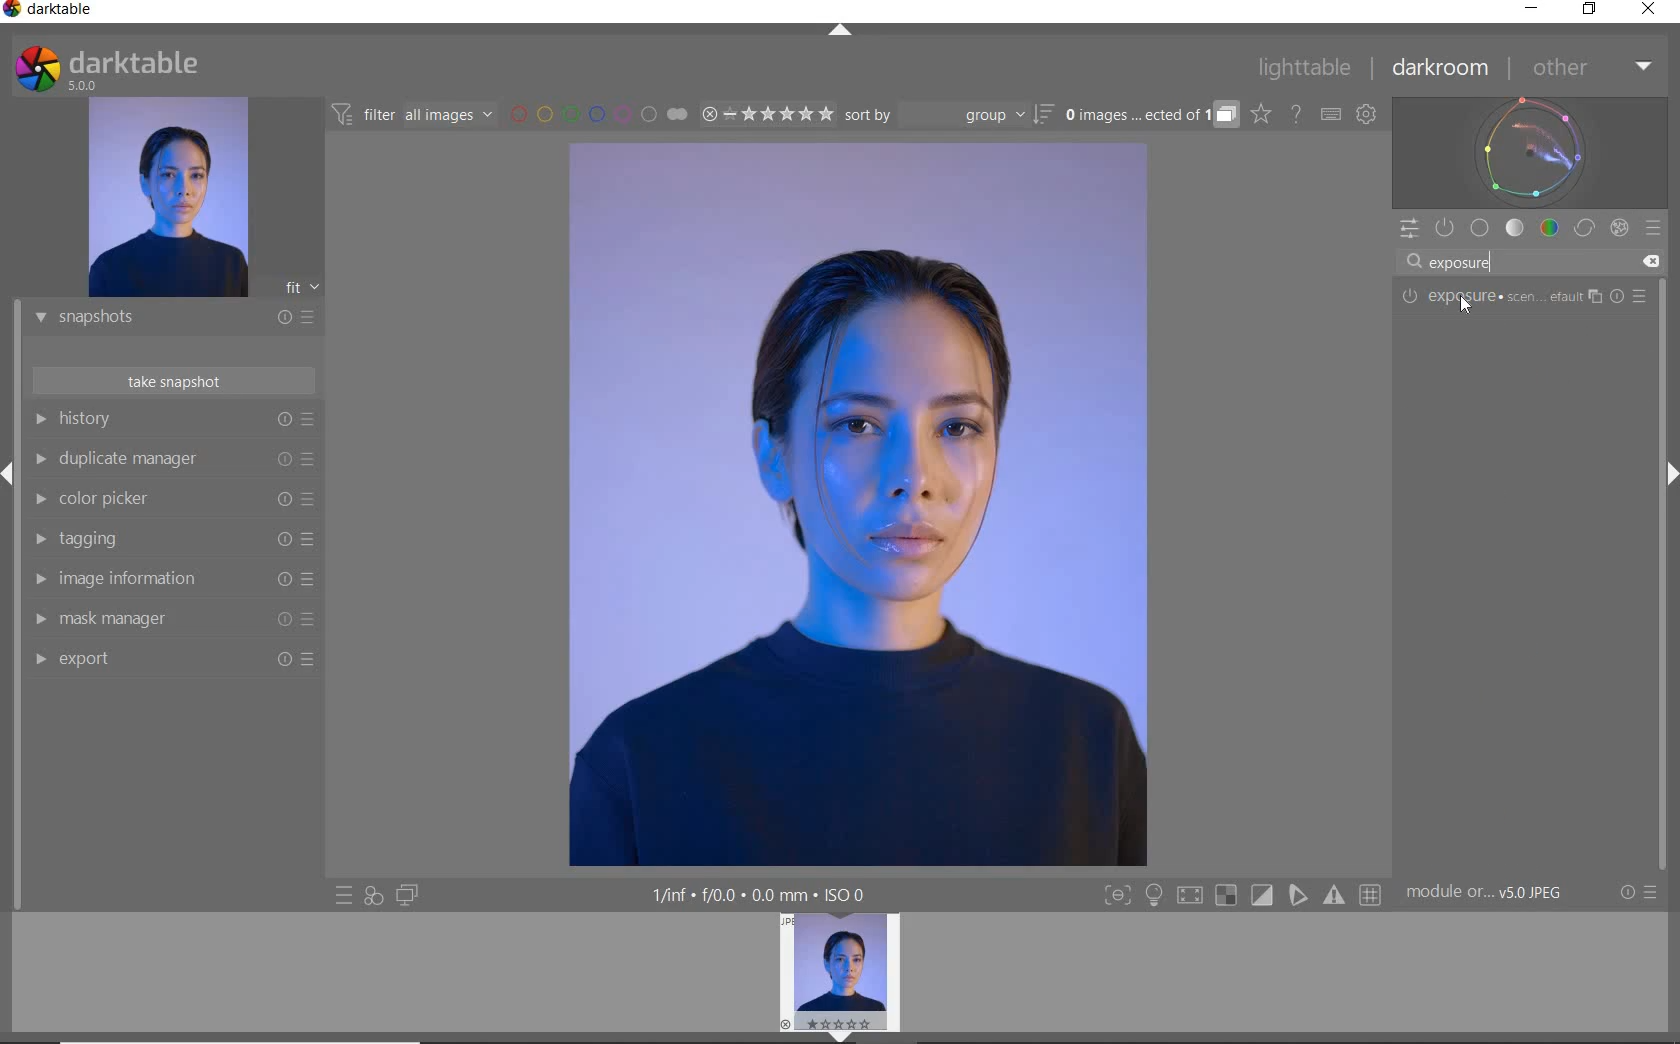 The width and height of the screenshot is (1680, 1044). Describe the element at coordinates (1261, 114) in the screenshot. I see `CLICK TO CHANGE THE OVERLAYS SHOWN ON THUMBNAILS` at that location.